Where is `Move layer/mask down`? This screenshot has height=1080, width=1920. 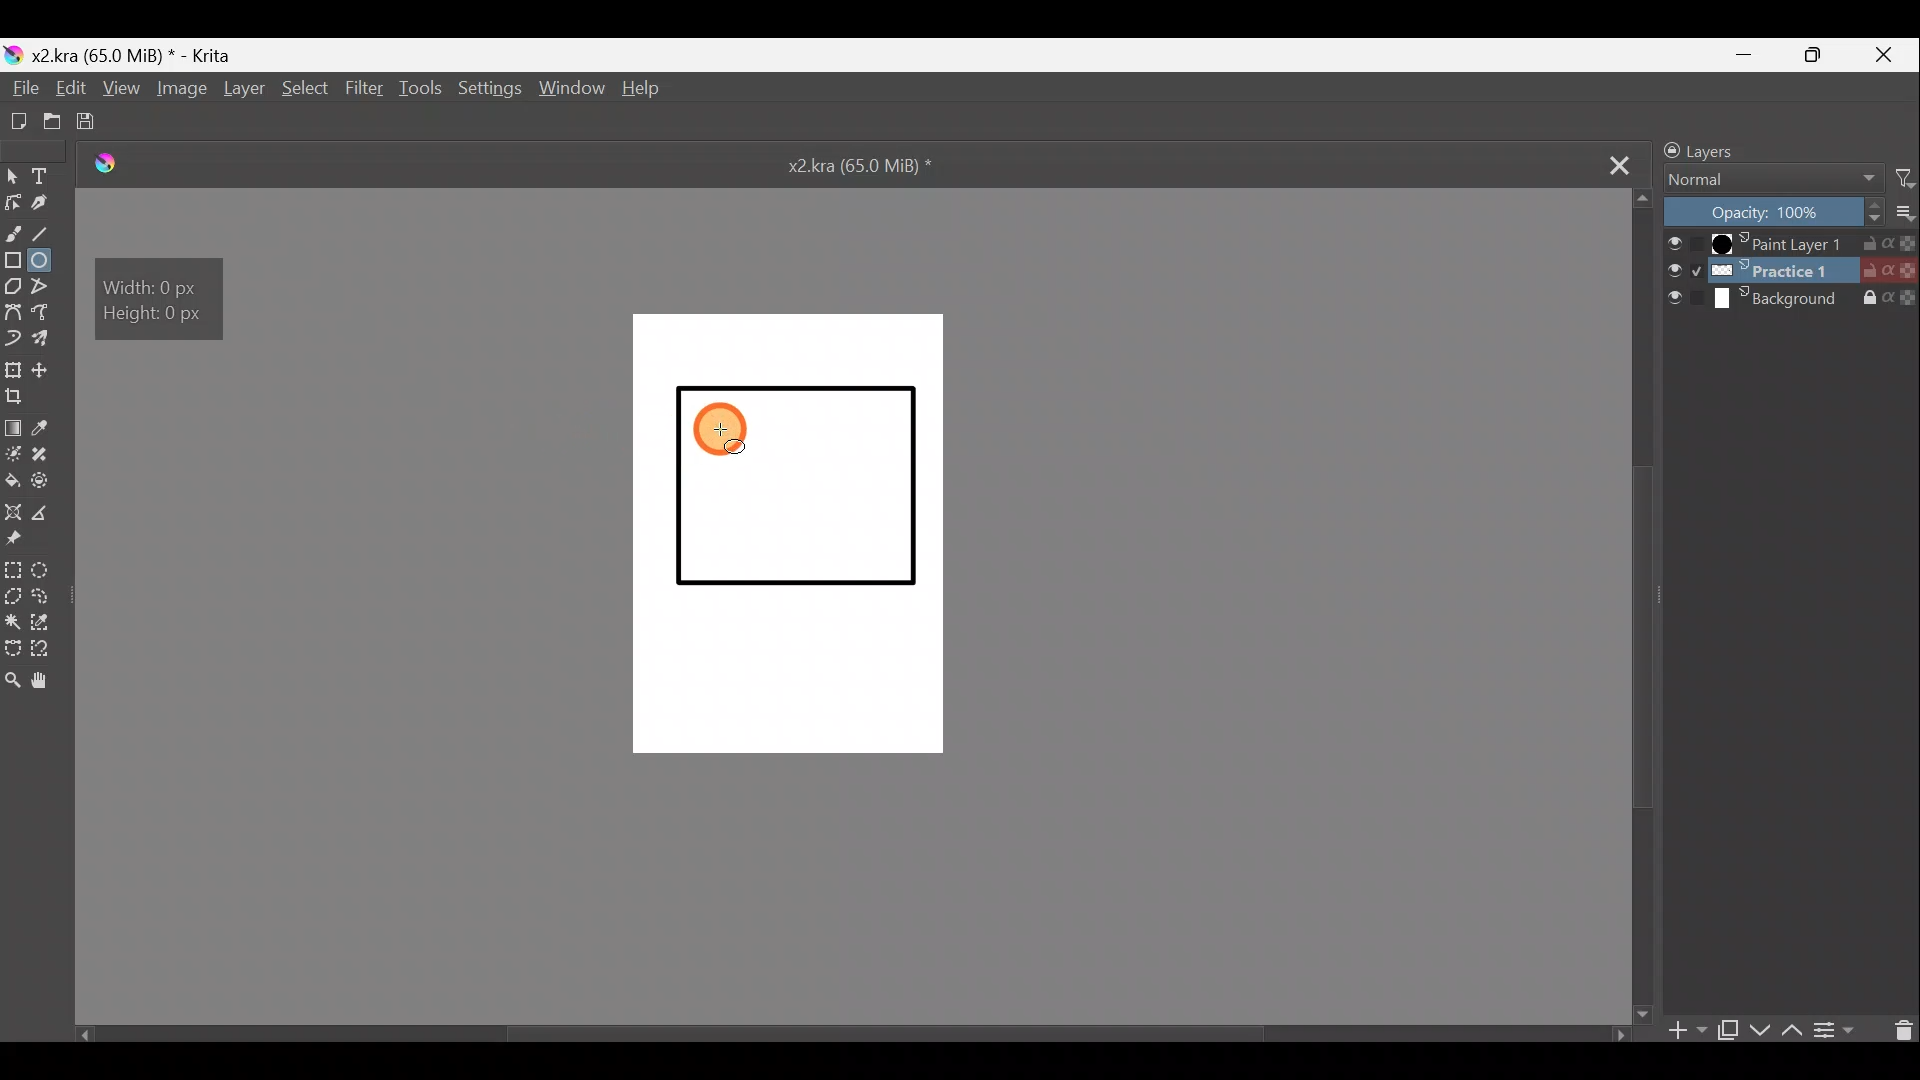 Move layer/mask down is located at coordinates (1760, 1023).